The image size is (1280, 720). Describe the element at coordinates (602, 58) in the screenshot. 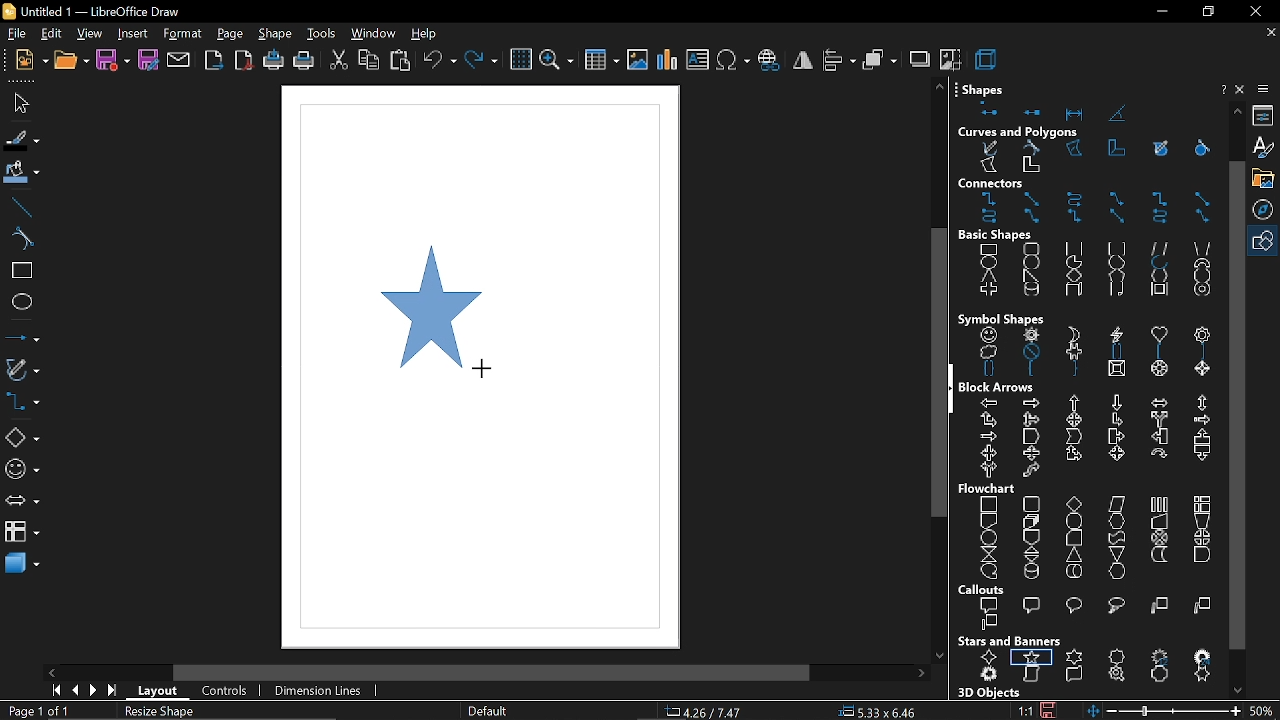

I see `insert table` at that location.